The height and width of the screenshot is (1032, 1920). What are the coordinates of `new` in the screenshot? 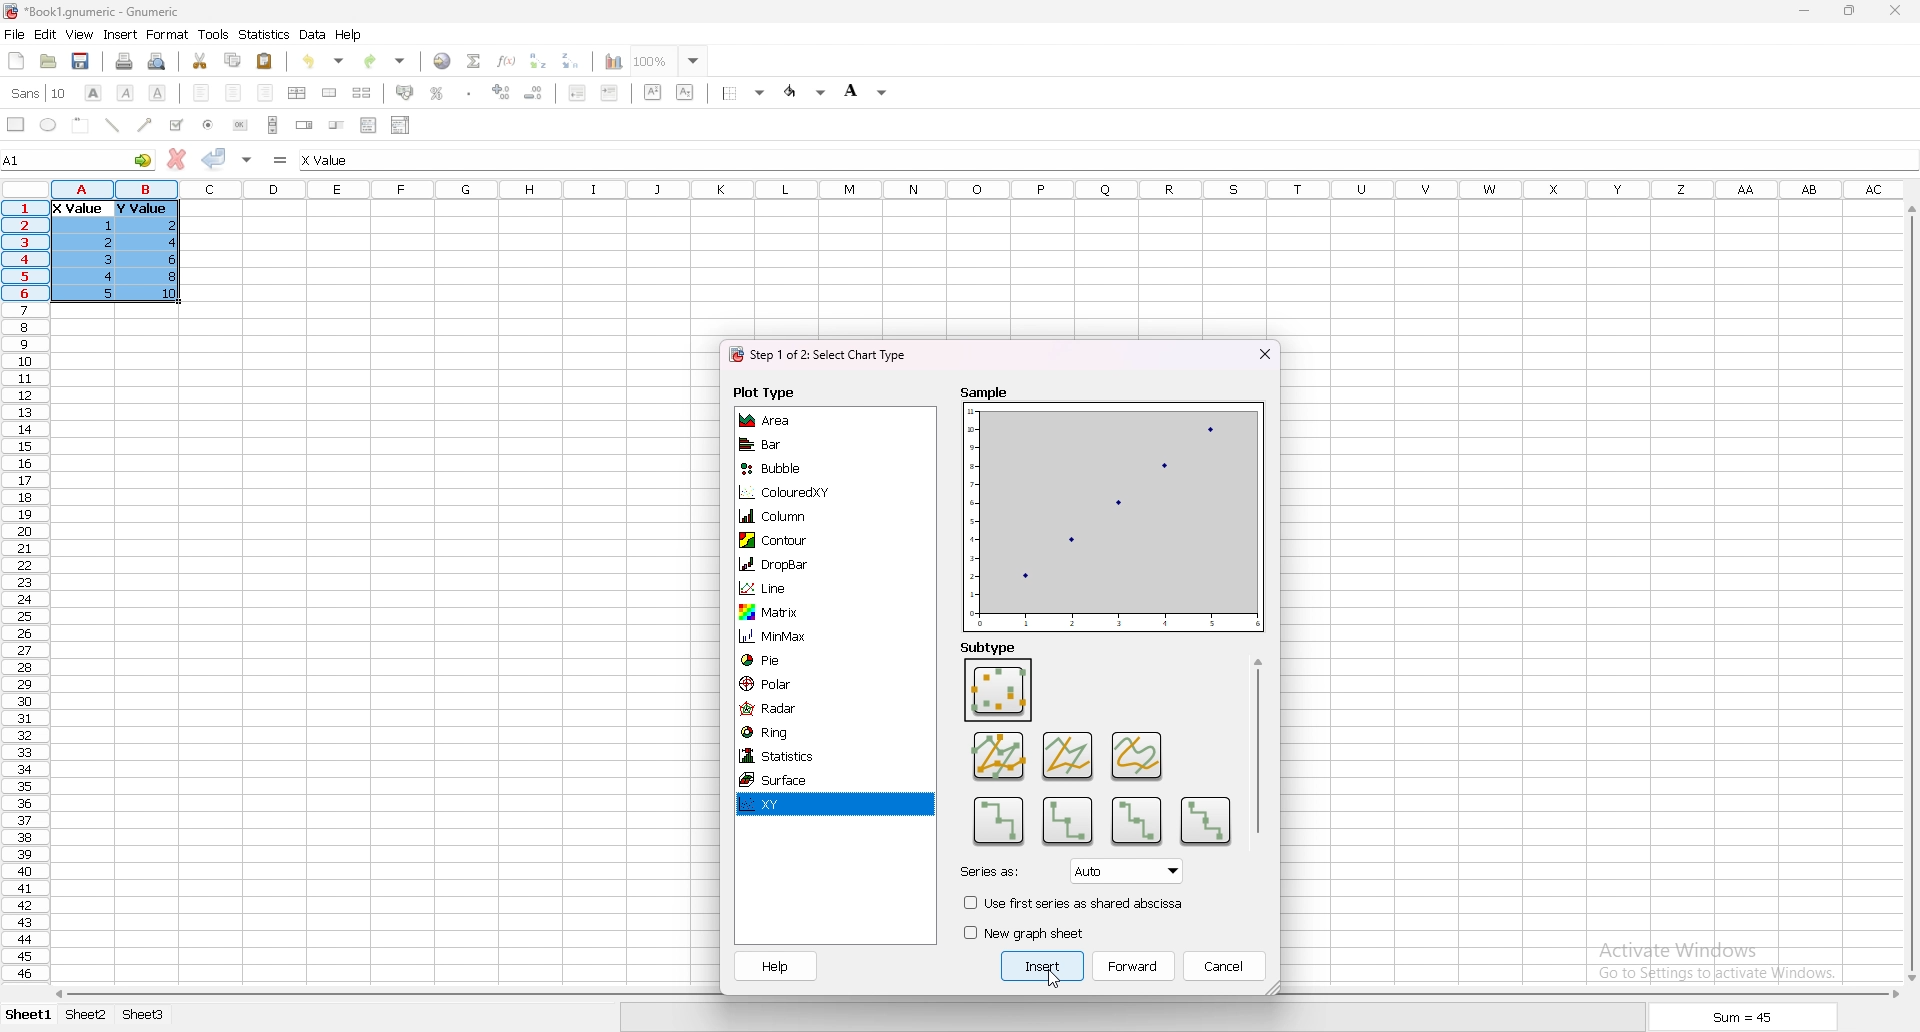 It's located at (17, 60).